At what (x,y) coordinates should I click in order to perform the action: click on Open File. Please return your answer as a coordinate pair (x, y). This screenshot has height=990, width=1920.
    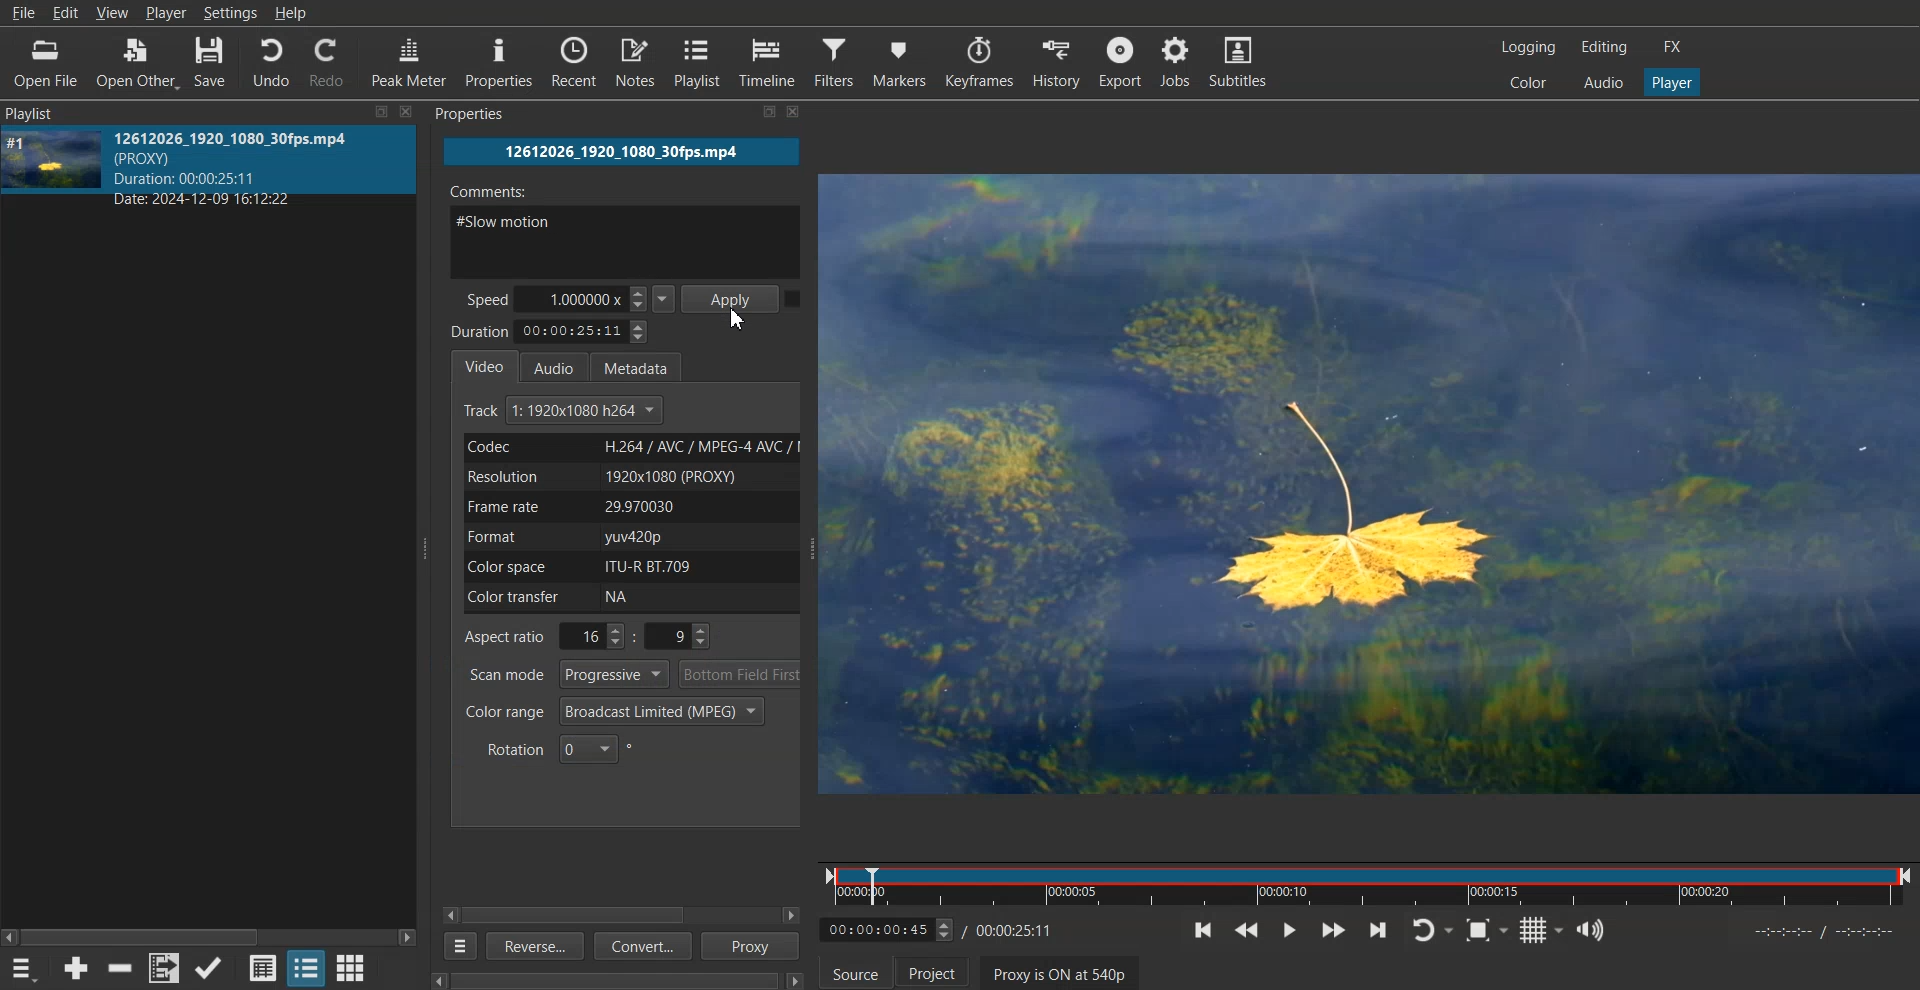
    Looking at the image, I should click on (45, 62).